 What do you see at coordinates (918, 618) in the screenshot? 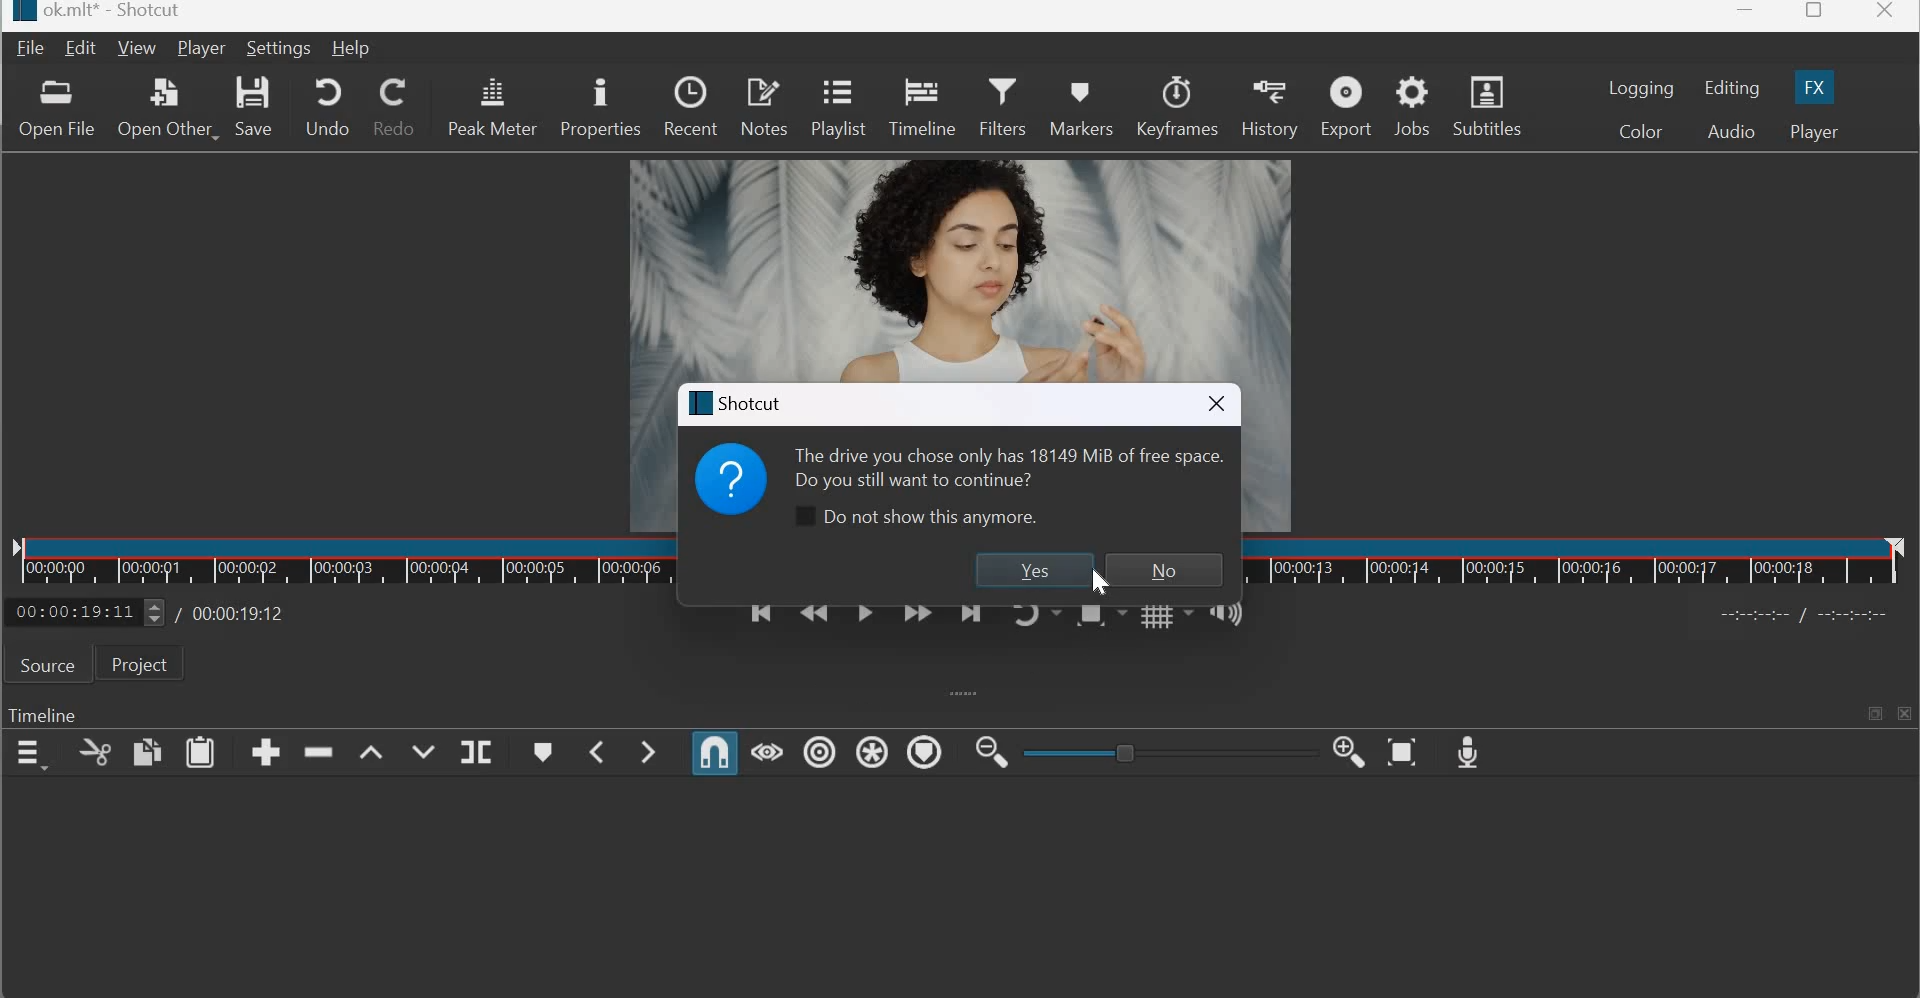
I see `Play quickly forwards` at bounding box center [918, 618].